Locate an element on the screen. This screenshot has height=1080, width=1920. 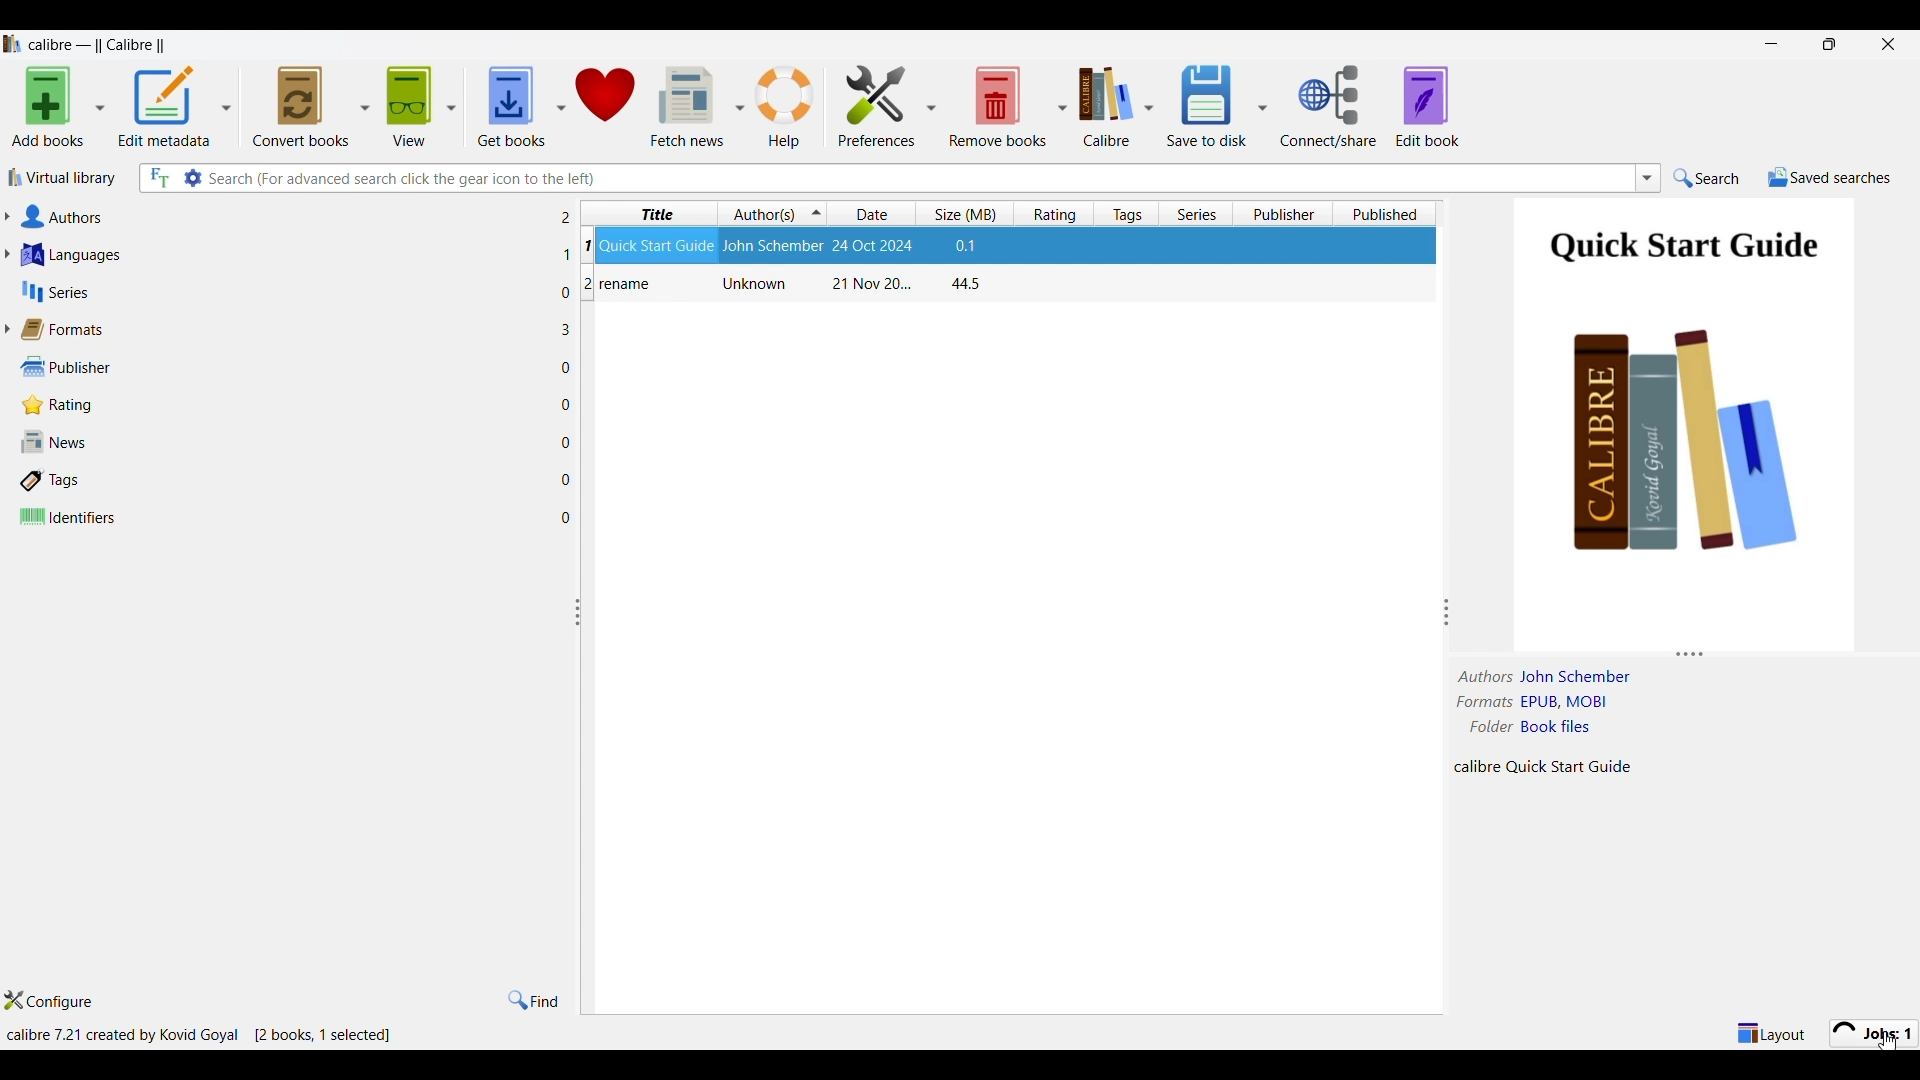
Author name is located at coordinates (1578, 677).